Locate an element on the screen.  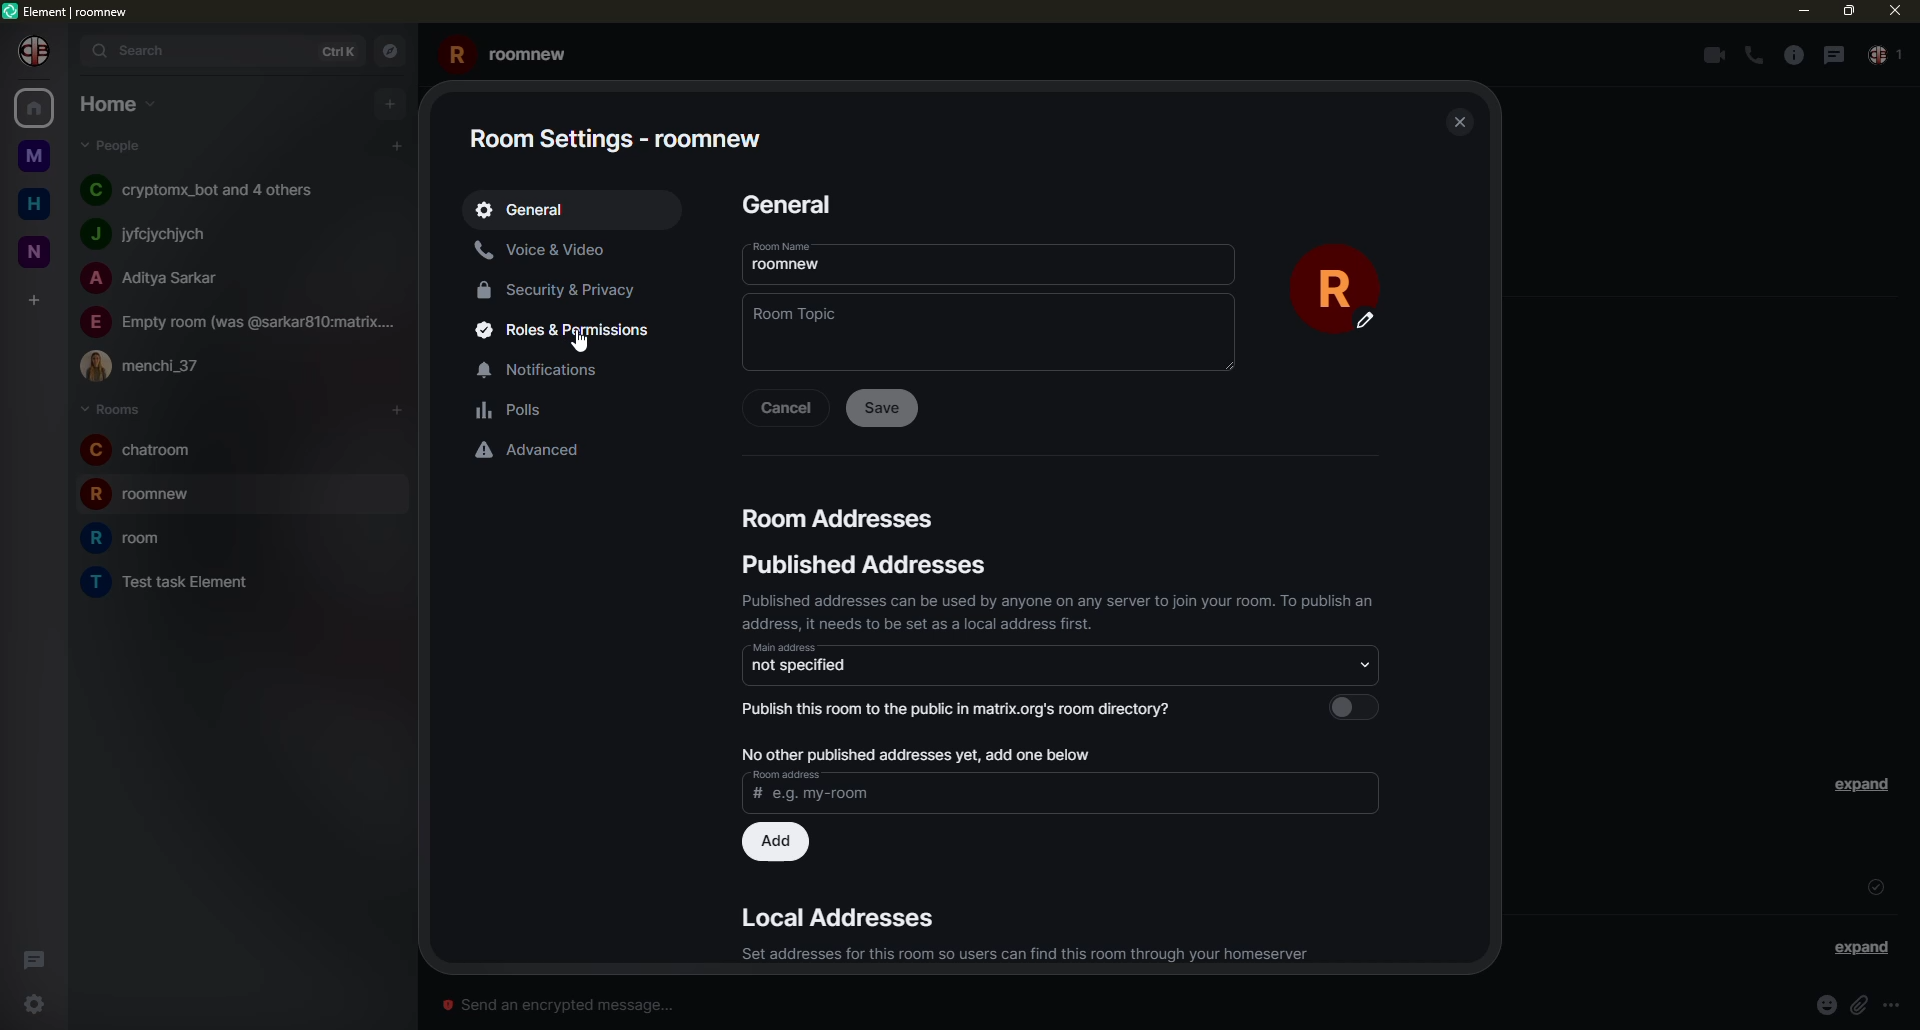
search is located at coordinates (138, 52).